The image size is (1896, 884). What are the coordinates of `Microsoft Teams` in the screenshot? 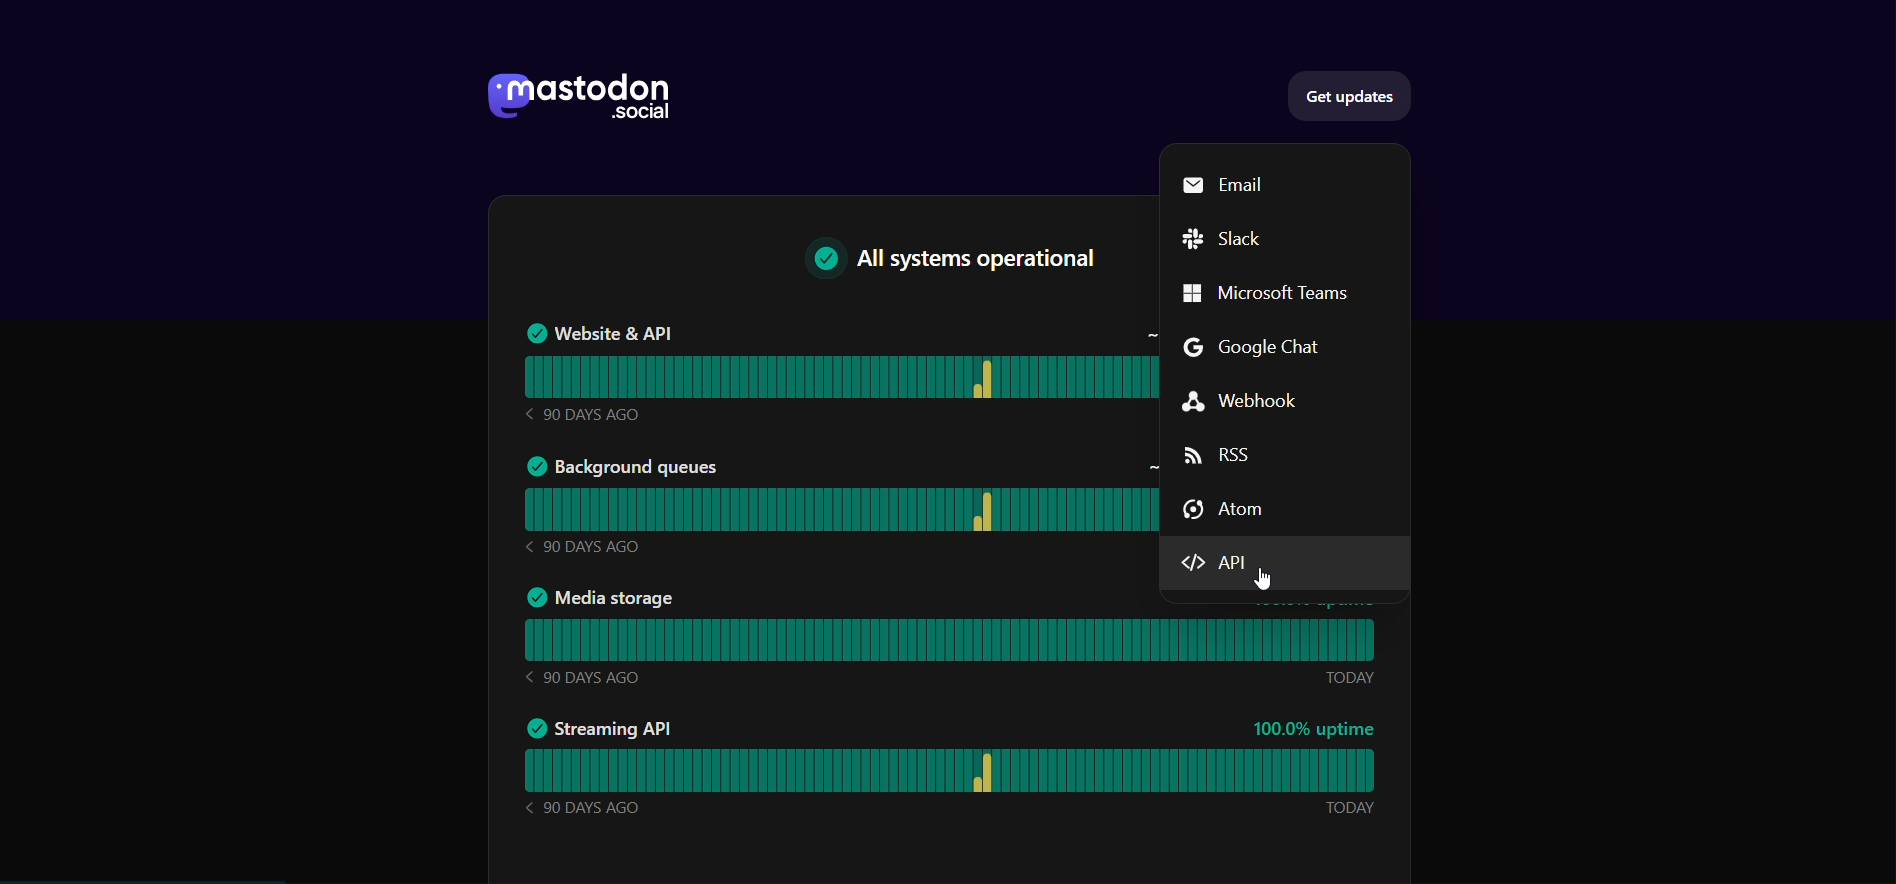 It's located at (1280, 294).